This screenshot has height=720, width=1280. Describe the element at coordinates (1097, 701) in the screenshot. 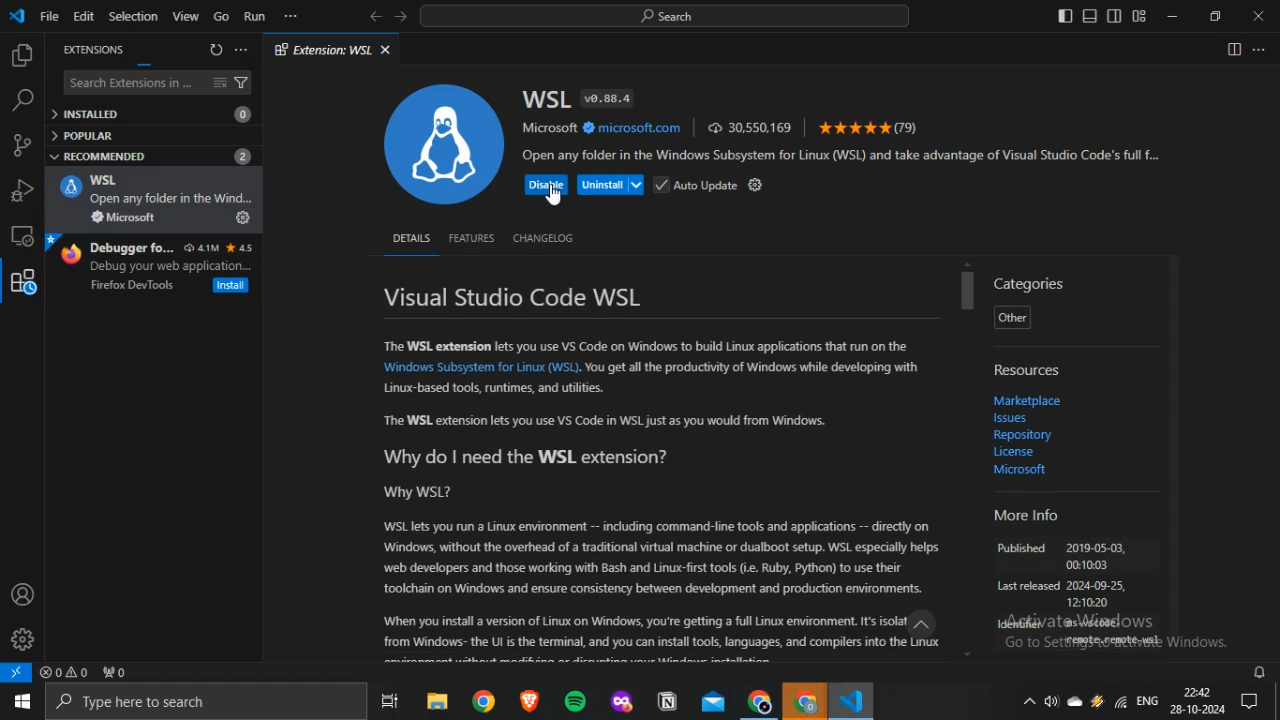

I see `winamp agent` at that location.